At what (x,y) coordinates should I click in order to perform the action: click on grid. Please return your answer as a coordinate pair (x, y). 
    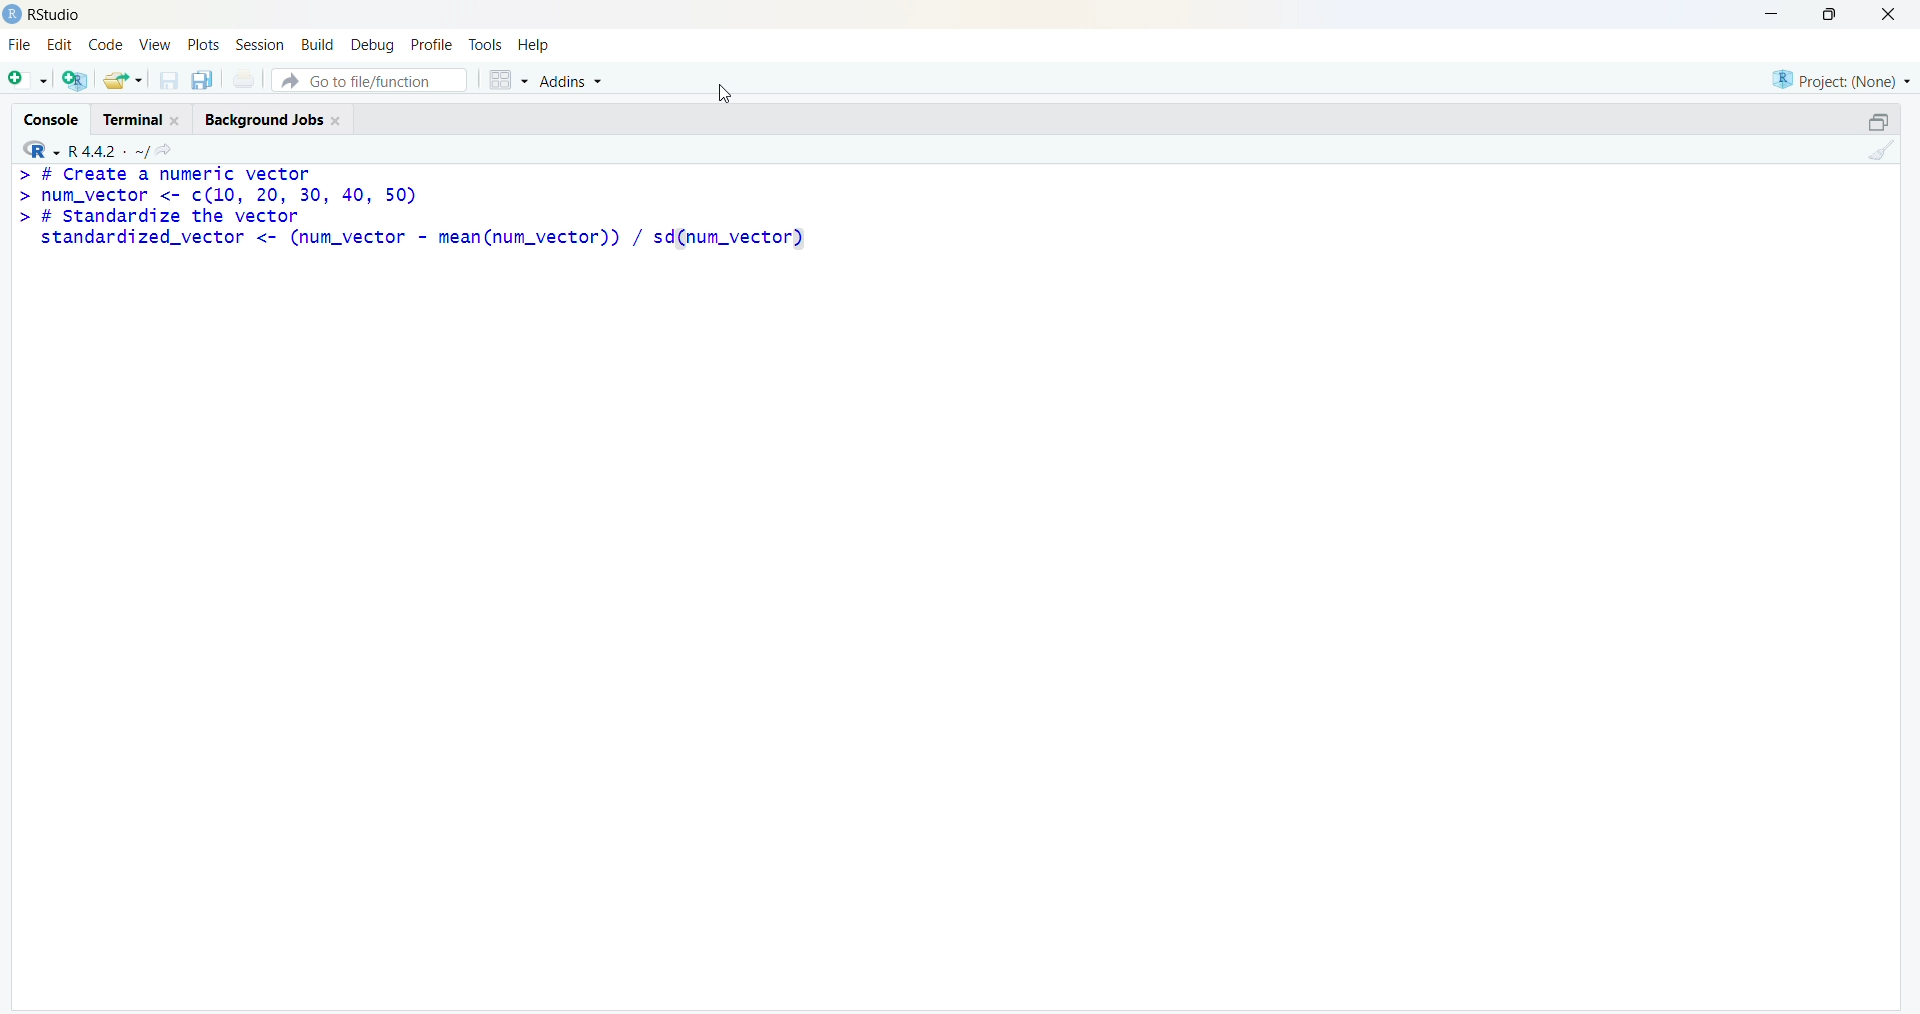
    Looking at the image, I should click on (507, 80).